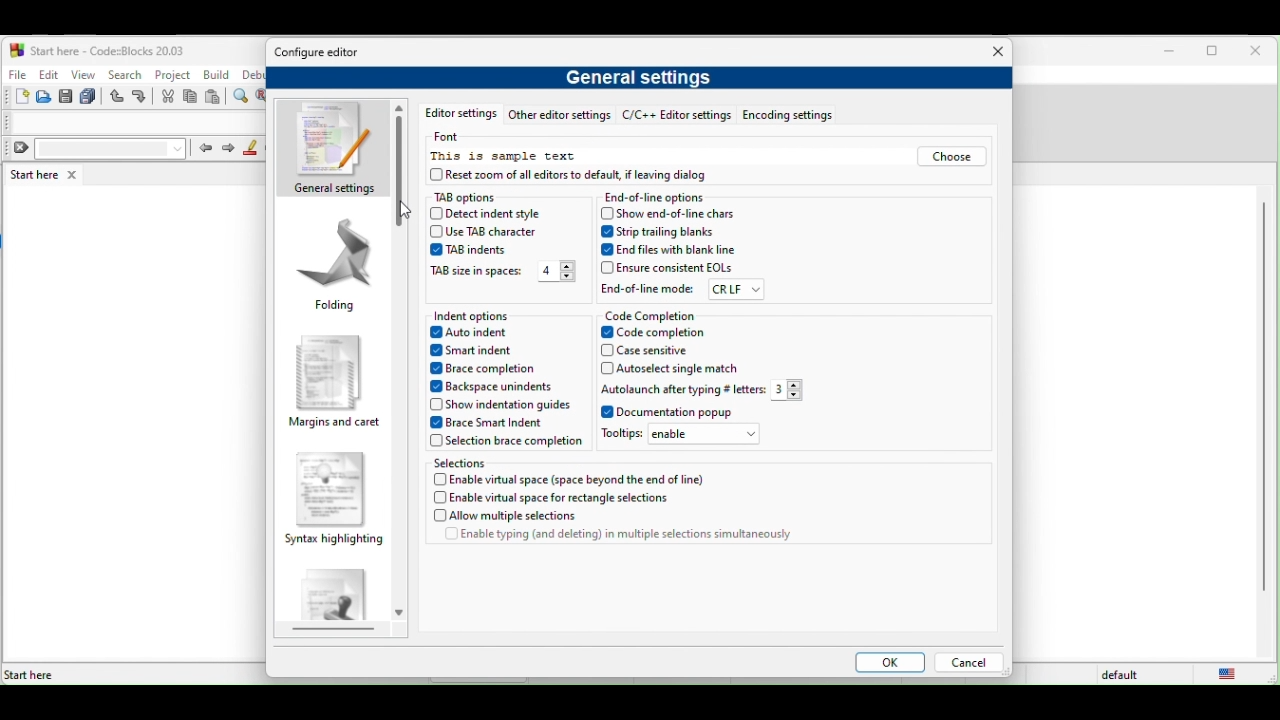 The height and width of the screenshot is (720, 1280). I want to click on search, so click(124, 74).